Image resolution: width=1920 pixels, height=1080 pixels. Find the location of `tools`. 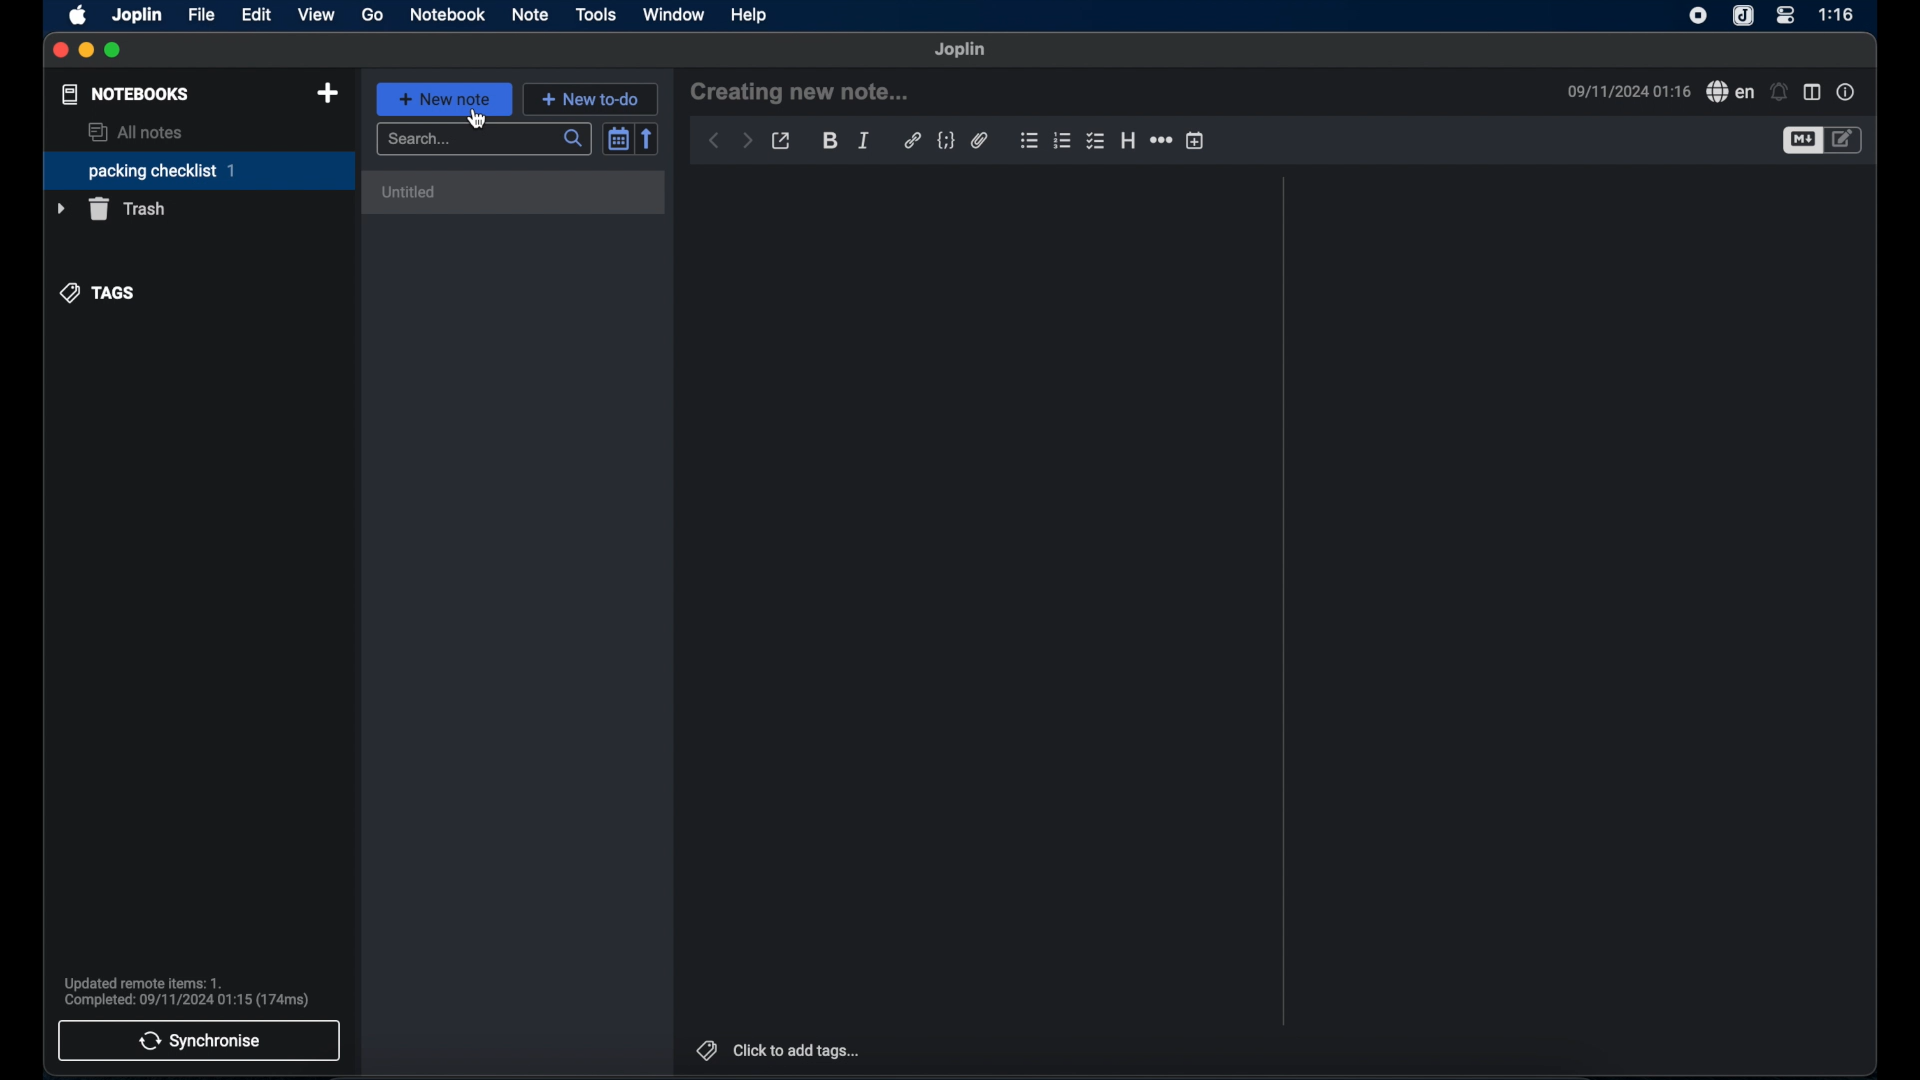

tools is located at coordinates (597, 15).